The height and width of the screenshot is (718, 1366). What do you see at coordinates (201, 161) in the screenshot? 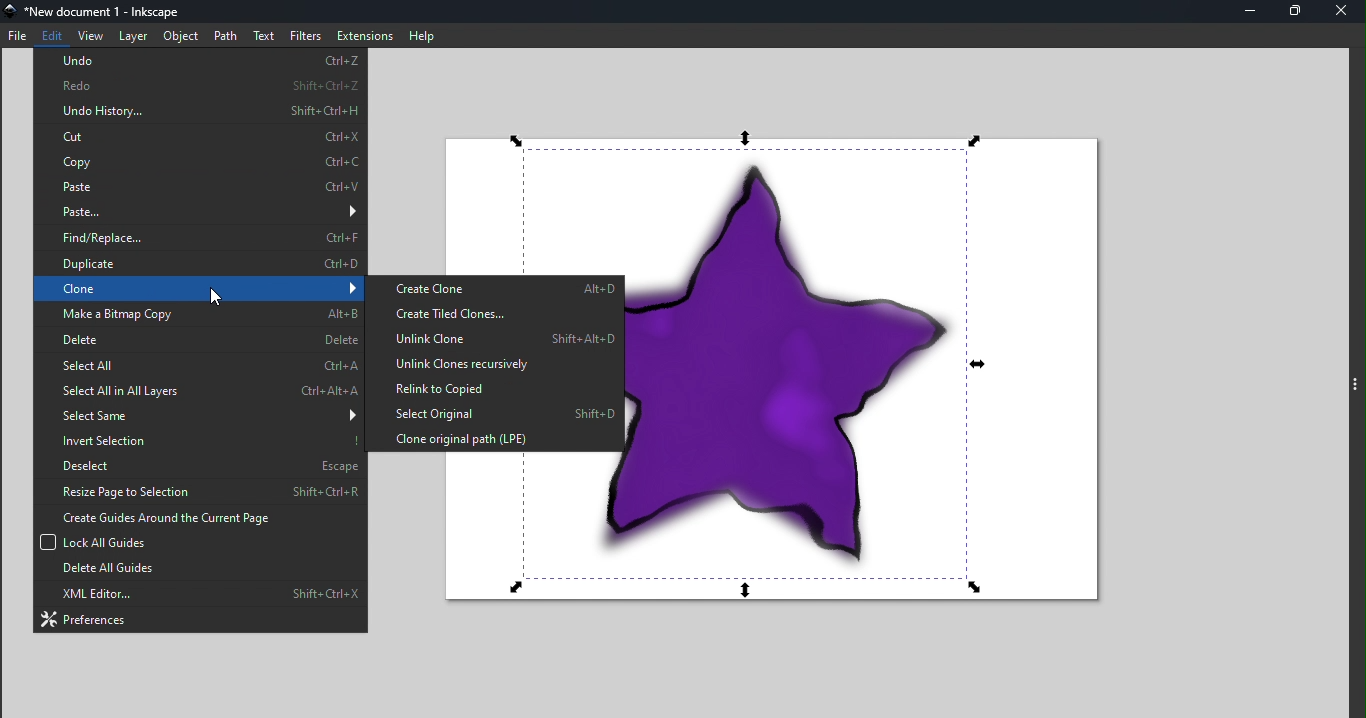
I see `copy` at bounding box center [201, 161].